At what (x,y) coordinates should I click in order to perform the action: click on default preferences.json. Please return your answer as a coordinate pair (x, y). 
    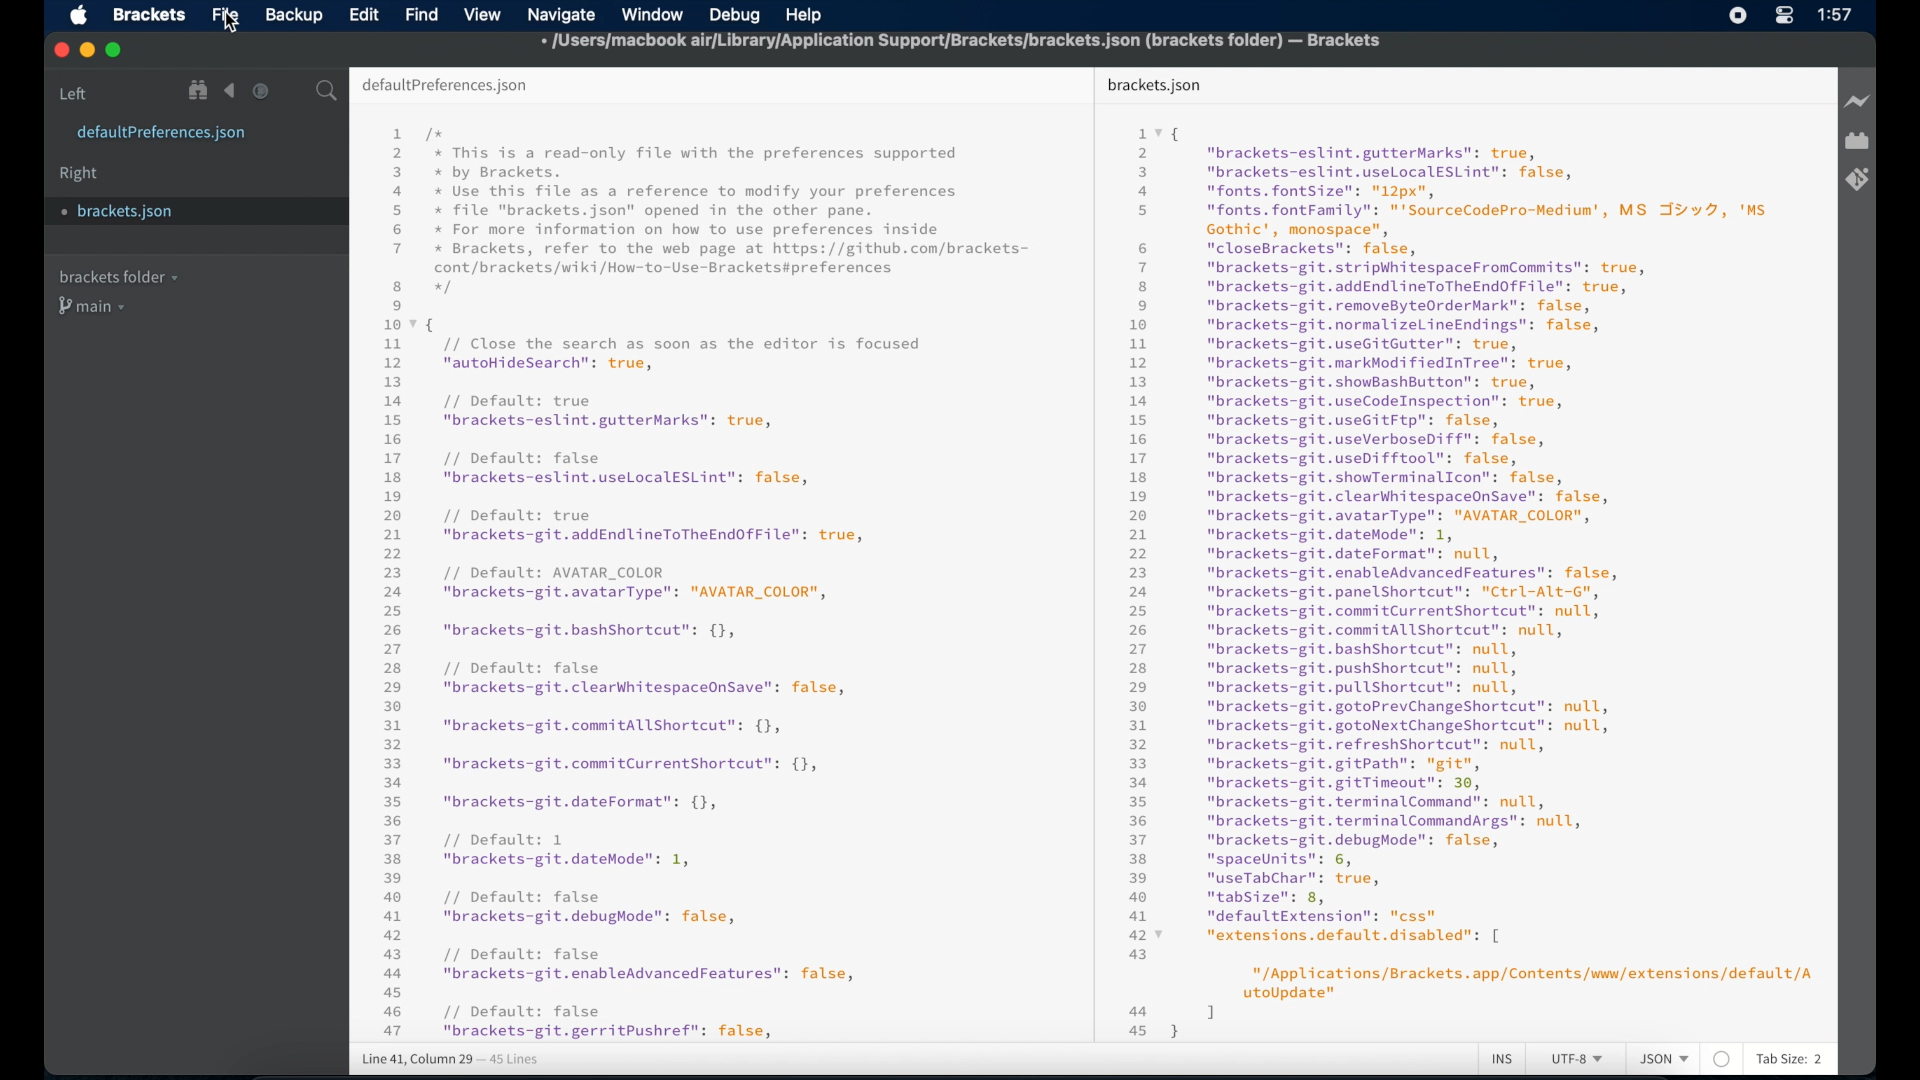
    Looking at the image, I should click on (445, 86).